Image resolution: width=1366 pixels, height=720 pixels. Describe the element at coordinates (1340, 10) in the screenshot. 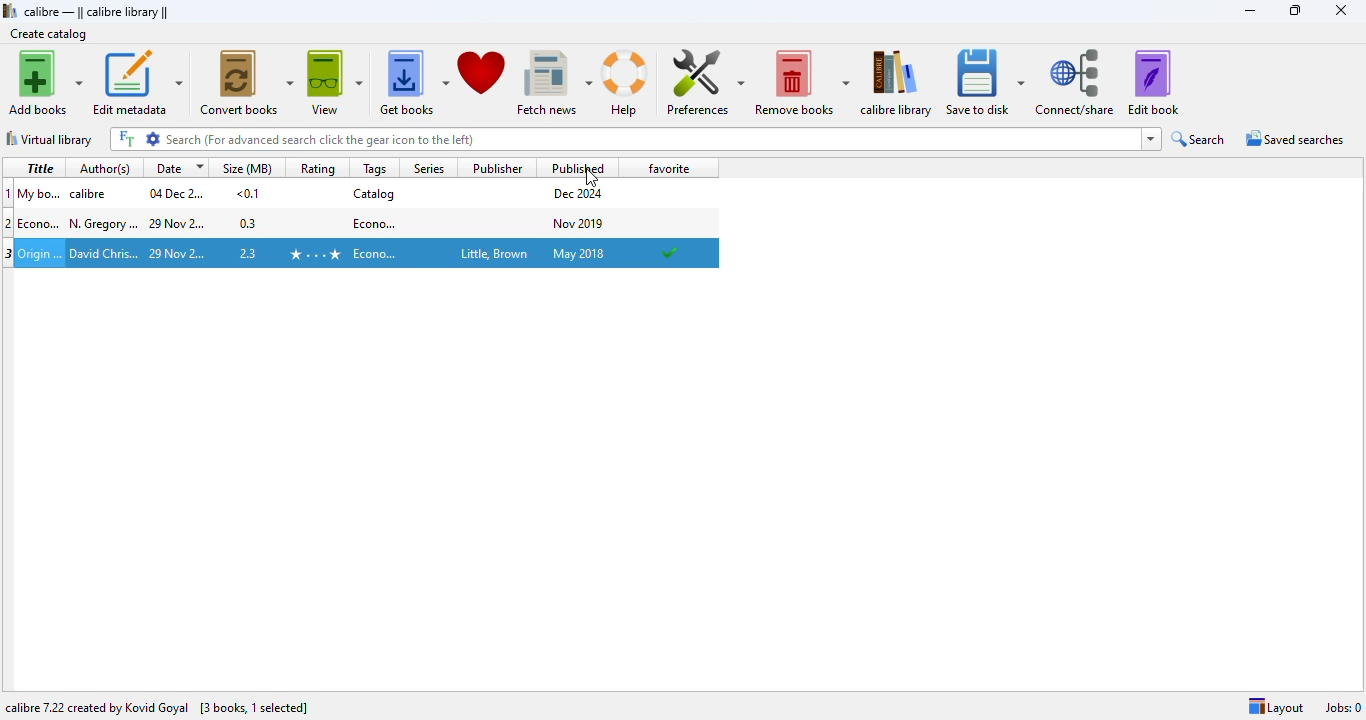

I see `close` at that location.